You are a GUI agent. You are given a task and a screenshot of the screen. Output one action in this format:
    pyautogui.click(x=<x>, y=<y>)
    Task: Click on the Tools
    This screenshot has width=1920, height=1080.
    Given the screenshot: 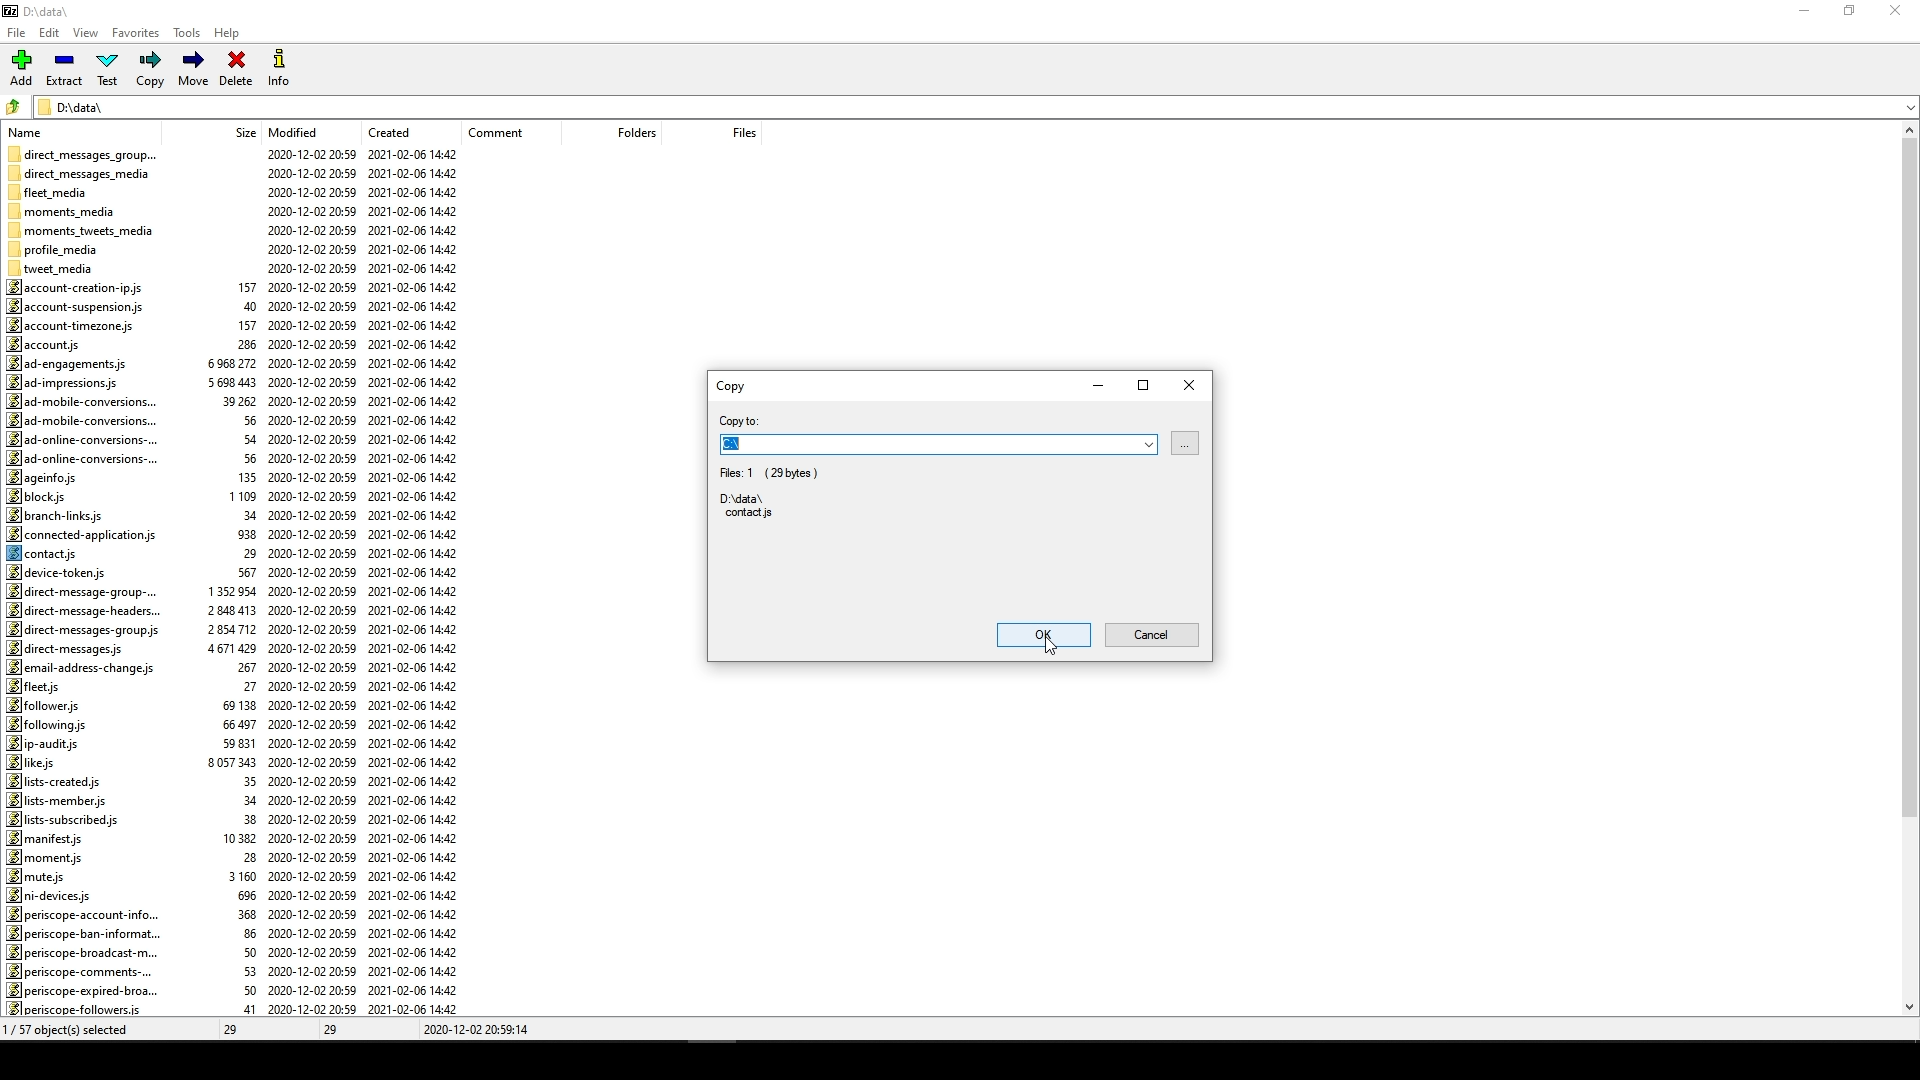 What is the action you would take?
    pyautogui.click(x=185, y=34)
    